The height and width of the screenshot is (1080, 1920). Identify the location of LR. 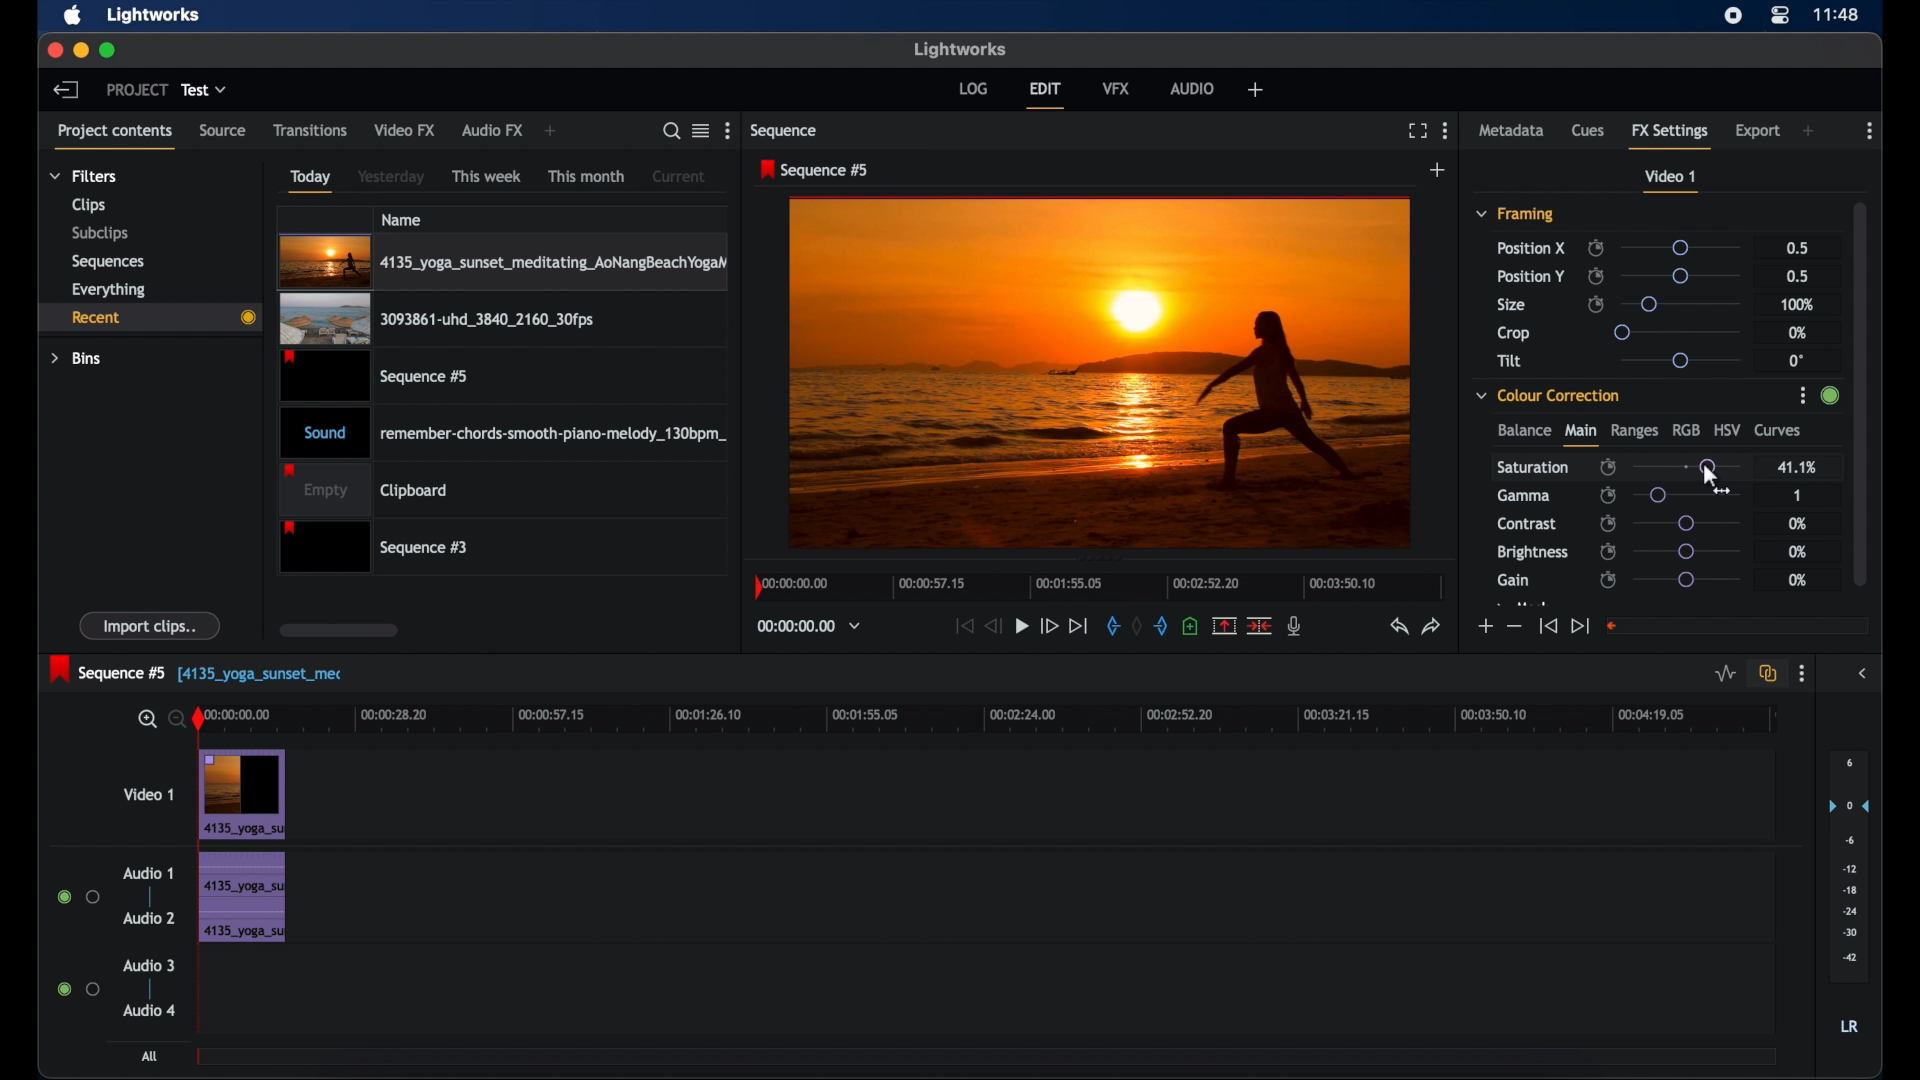
(1849, 1027).